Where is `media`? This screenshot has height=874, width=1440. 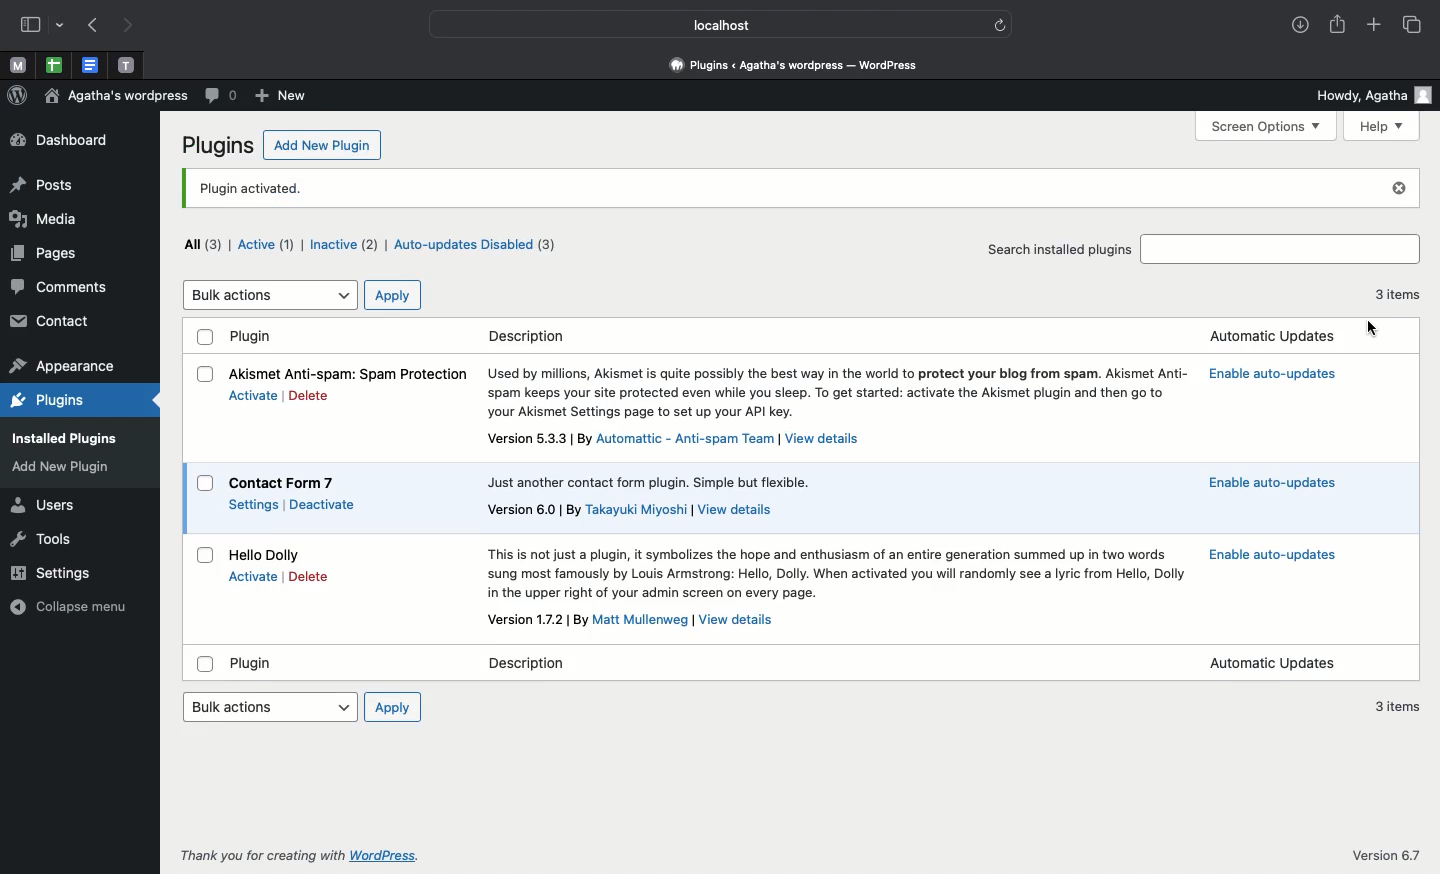
media is located at coordinates (45, 219).